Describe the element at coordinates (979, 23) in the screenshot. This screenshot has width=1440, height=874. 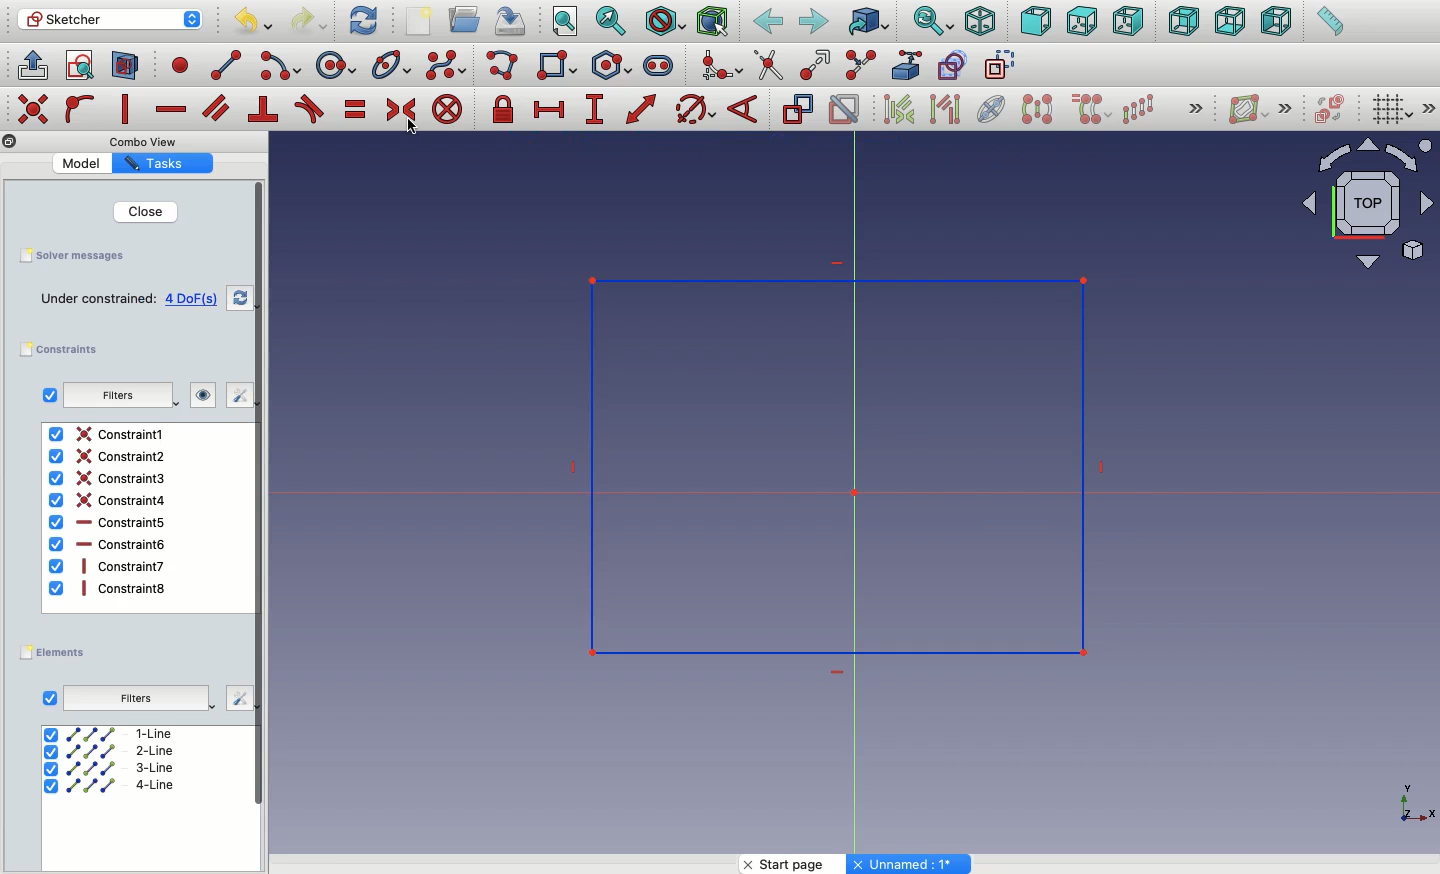
I see `Isometric` at that location.